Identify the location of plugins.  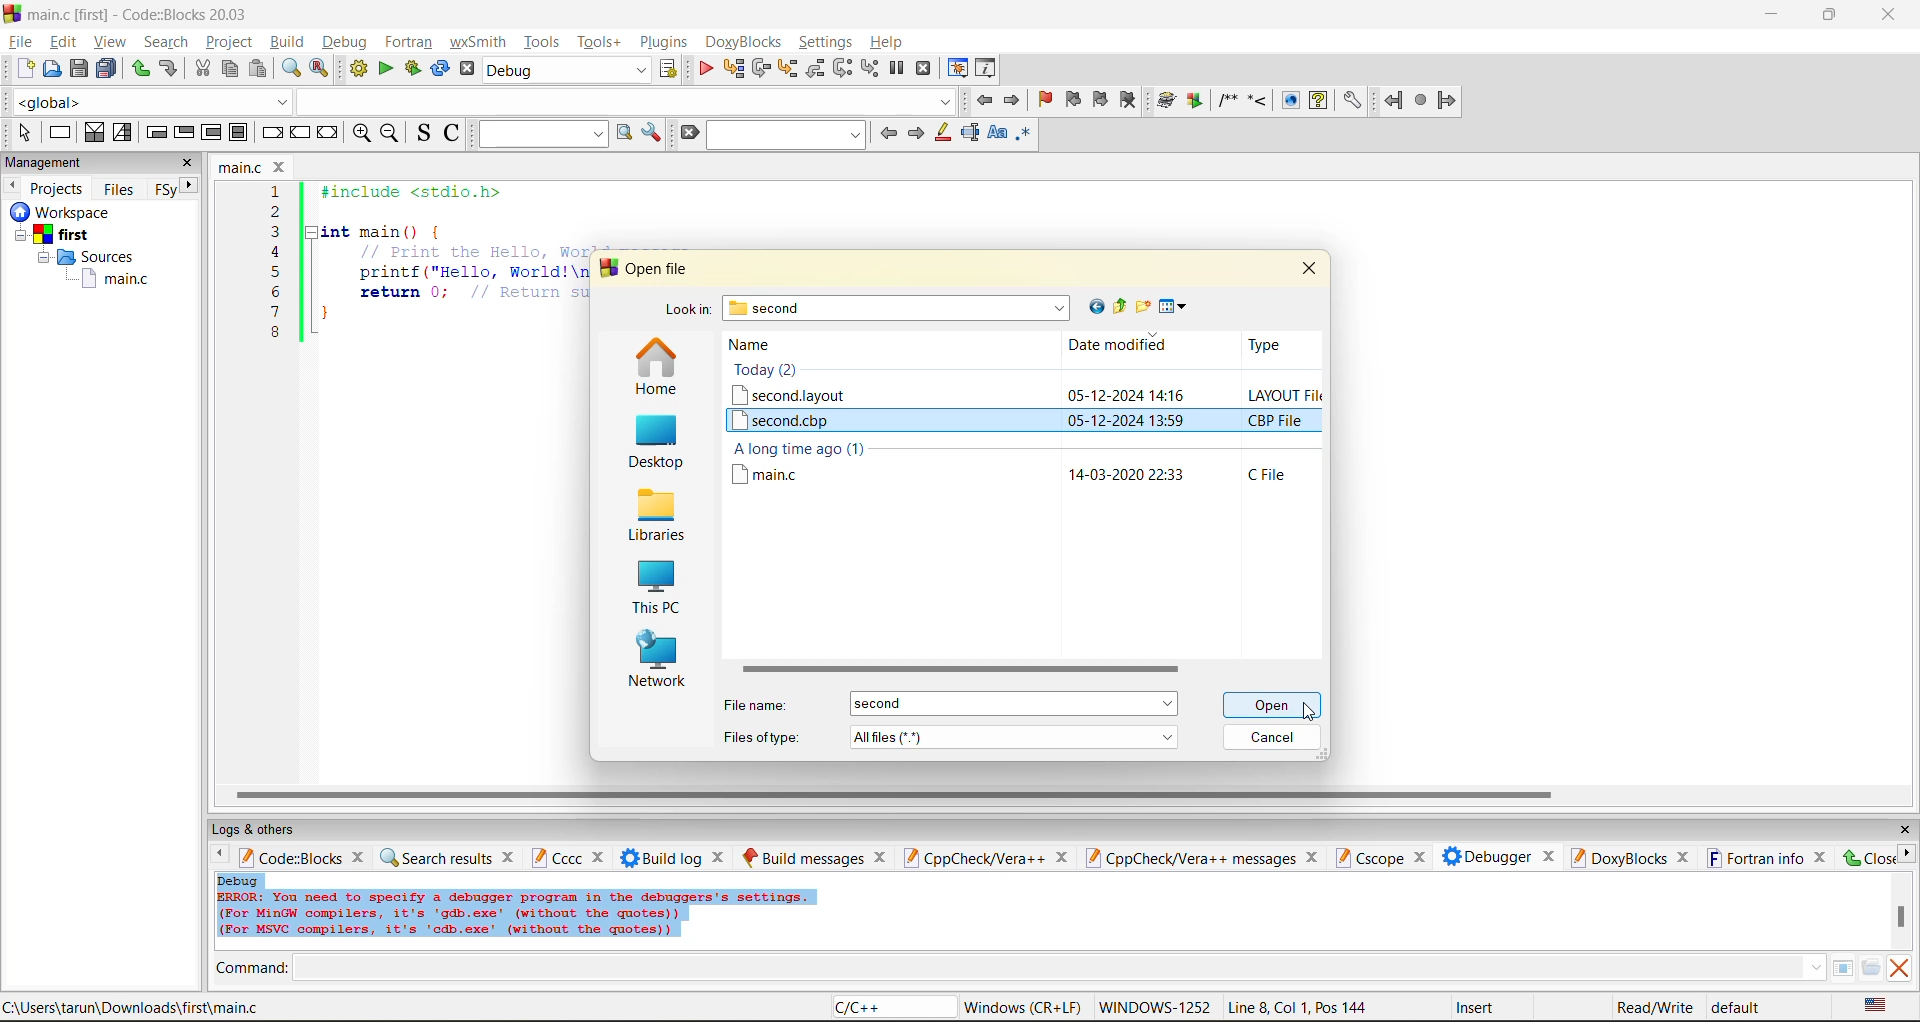
(666, 42).